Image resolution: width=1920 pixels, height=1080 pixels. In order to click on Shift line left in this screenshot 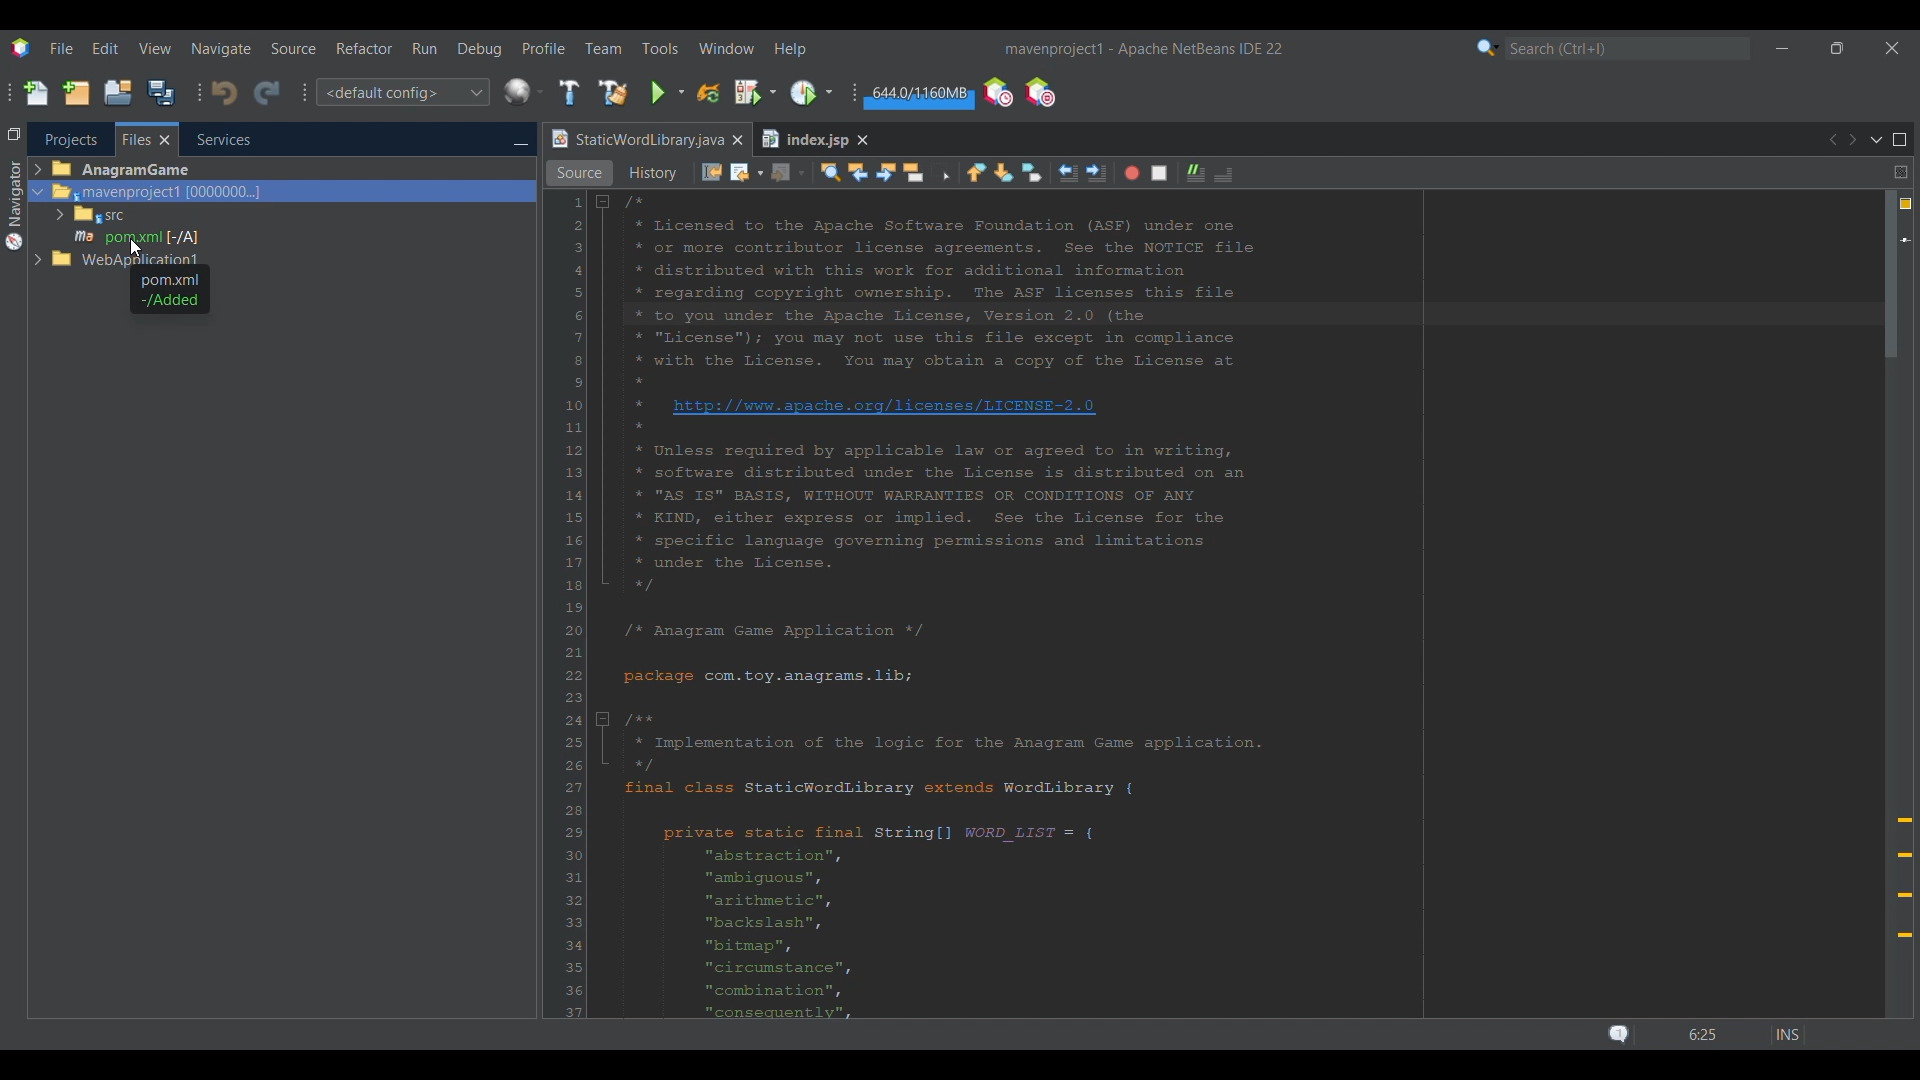, I will do `click(1069, 173)`.